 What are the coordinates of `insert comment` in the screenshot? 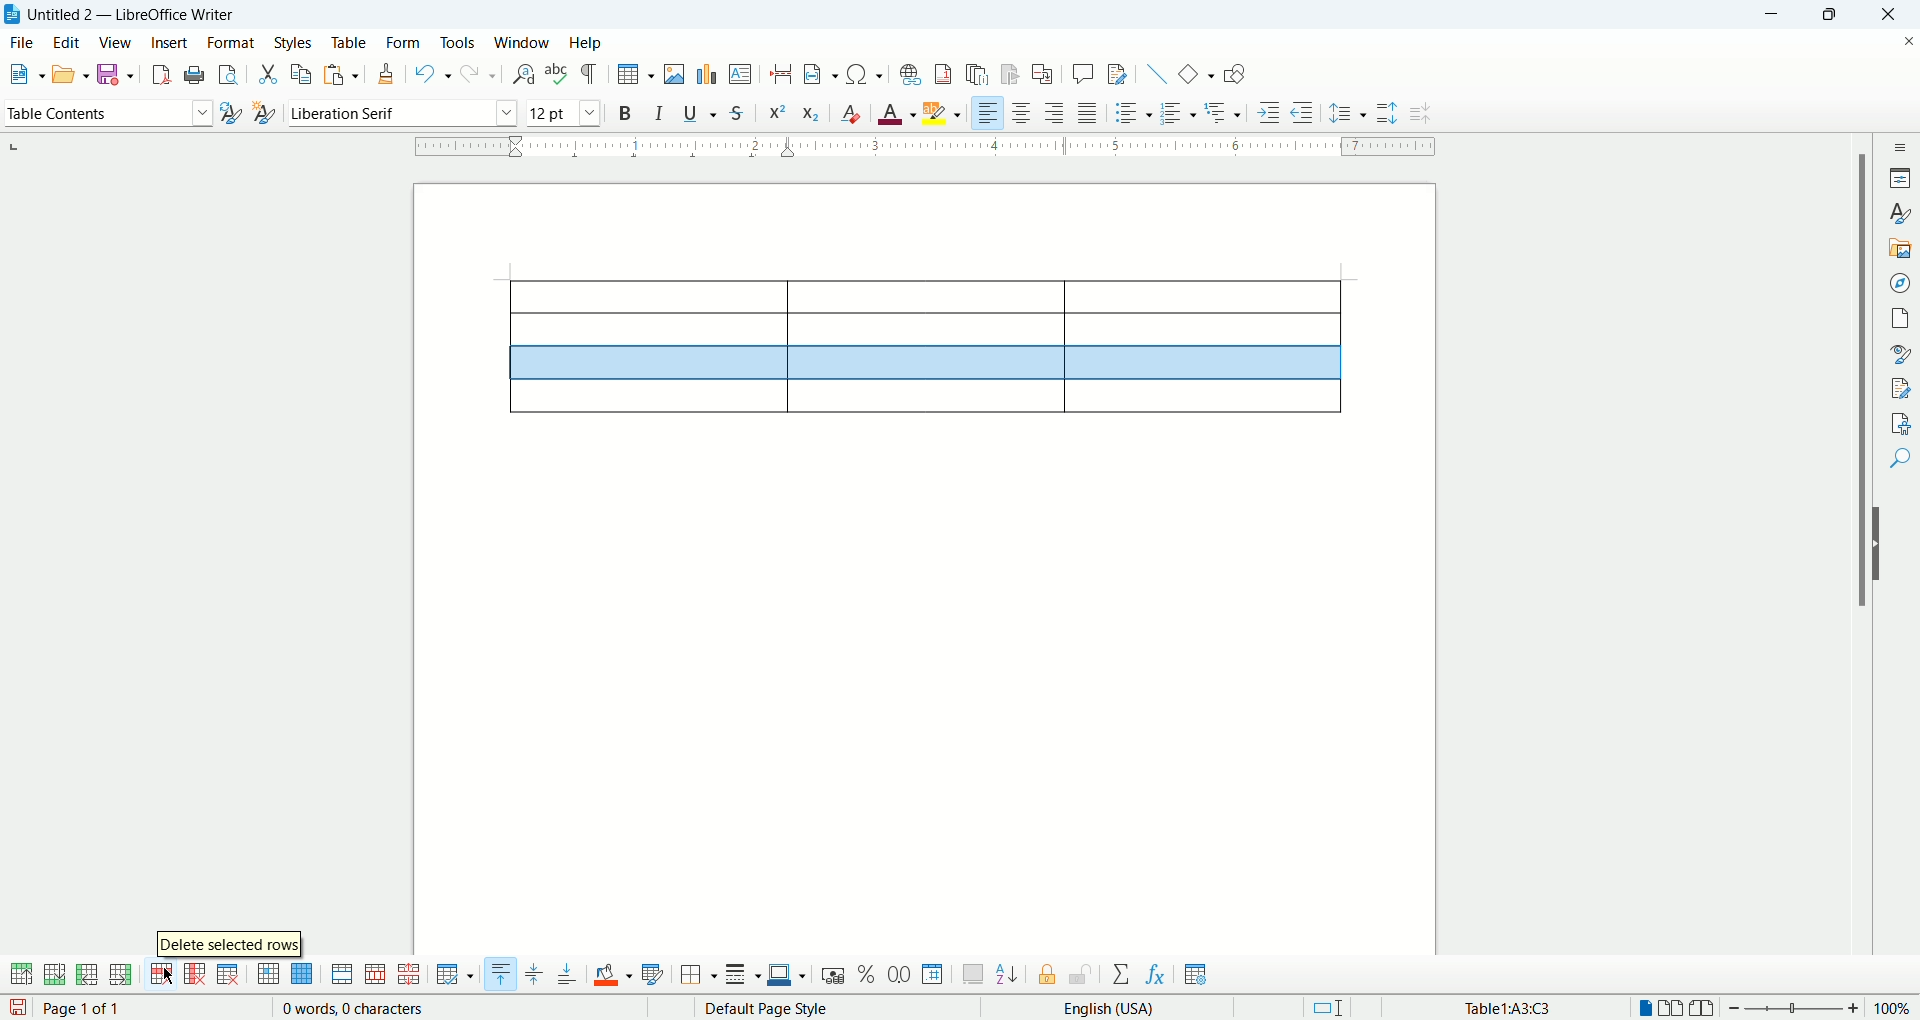 It's located at (740, 74).